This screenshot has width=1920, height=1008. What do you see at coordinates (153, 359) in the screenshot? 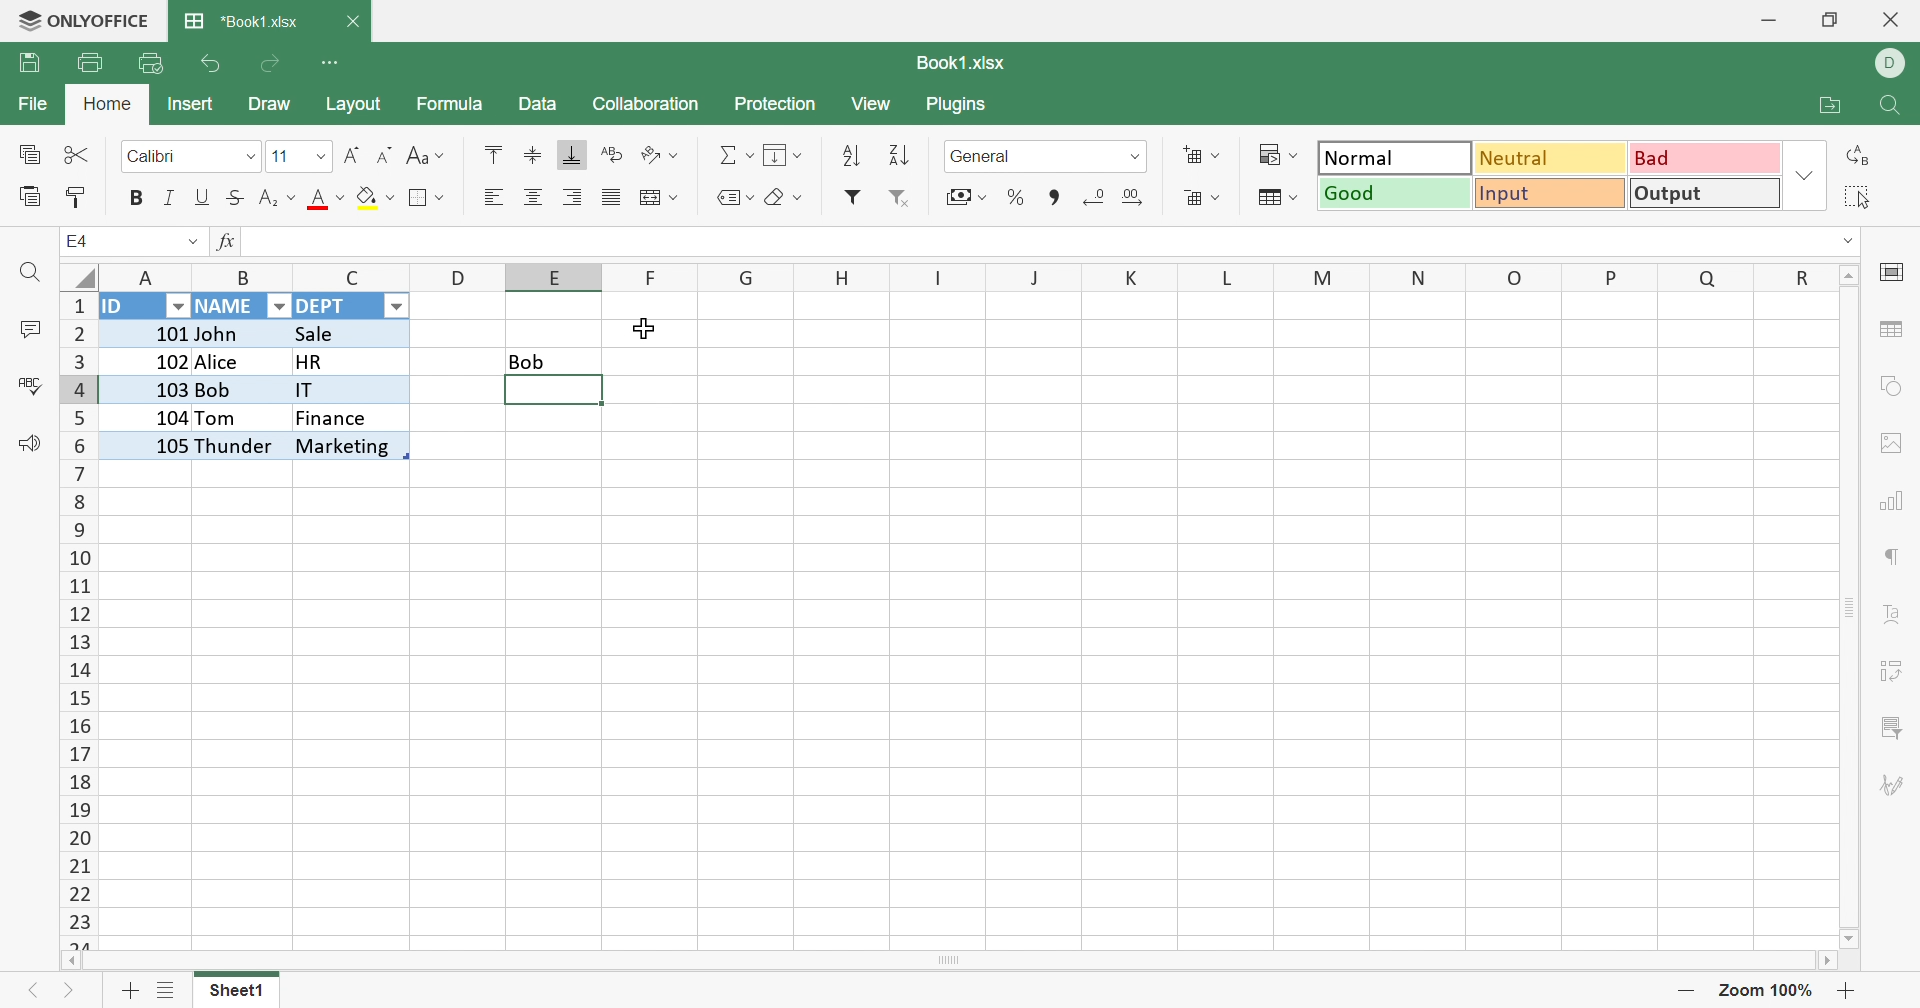
I see `102` at bounding box center [153, 359].